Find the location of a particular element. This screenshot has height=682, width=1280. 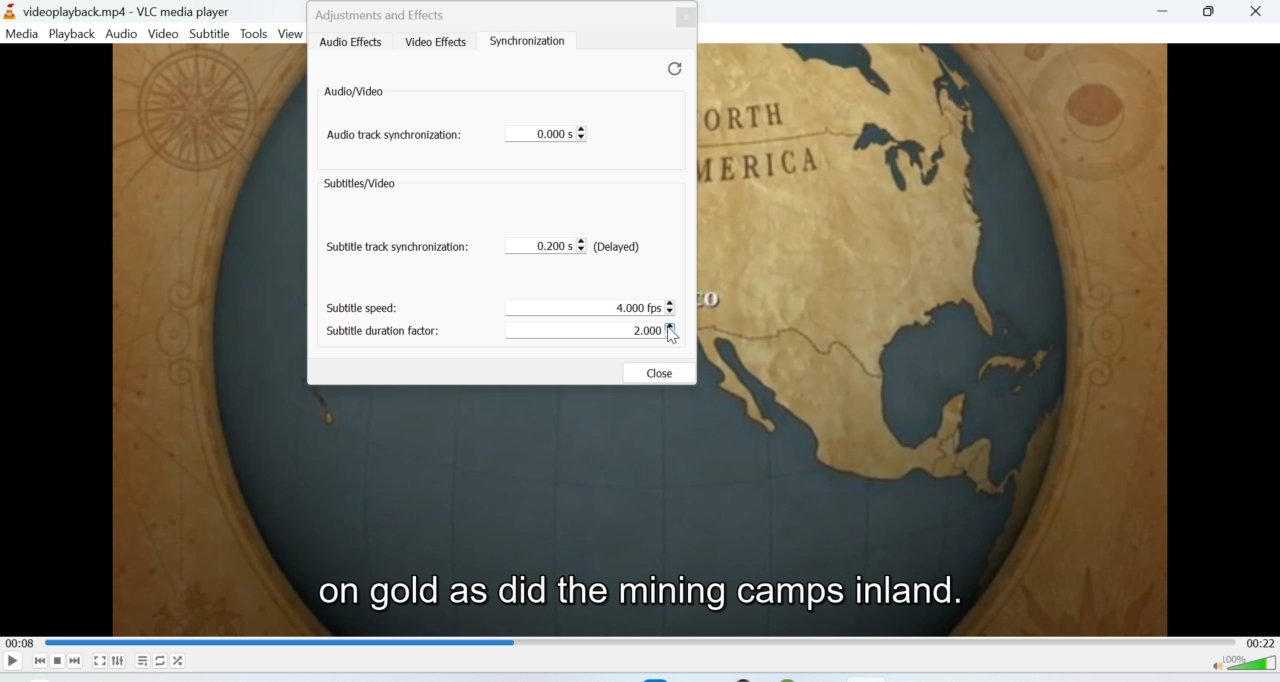

subtitles/video is located at coordinates (362, 185).